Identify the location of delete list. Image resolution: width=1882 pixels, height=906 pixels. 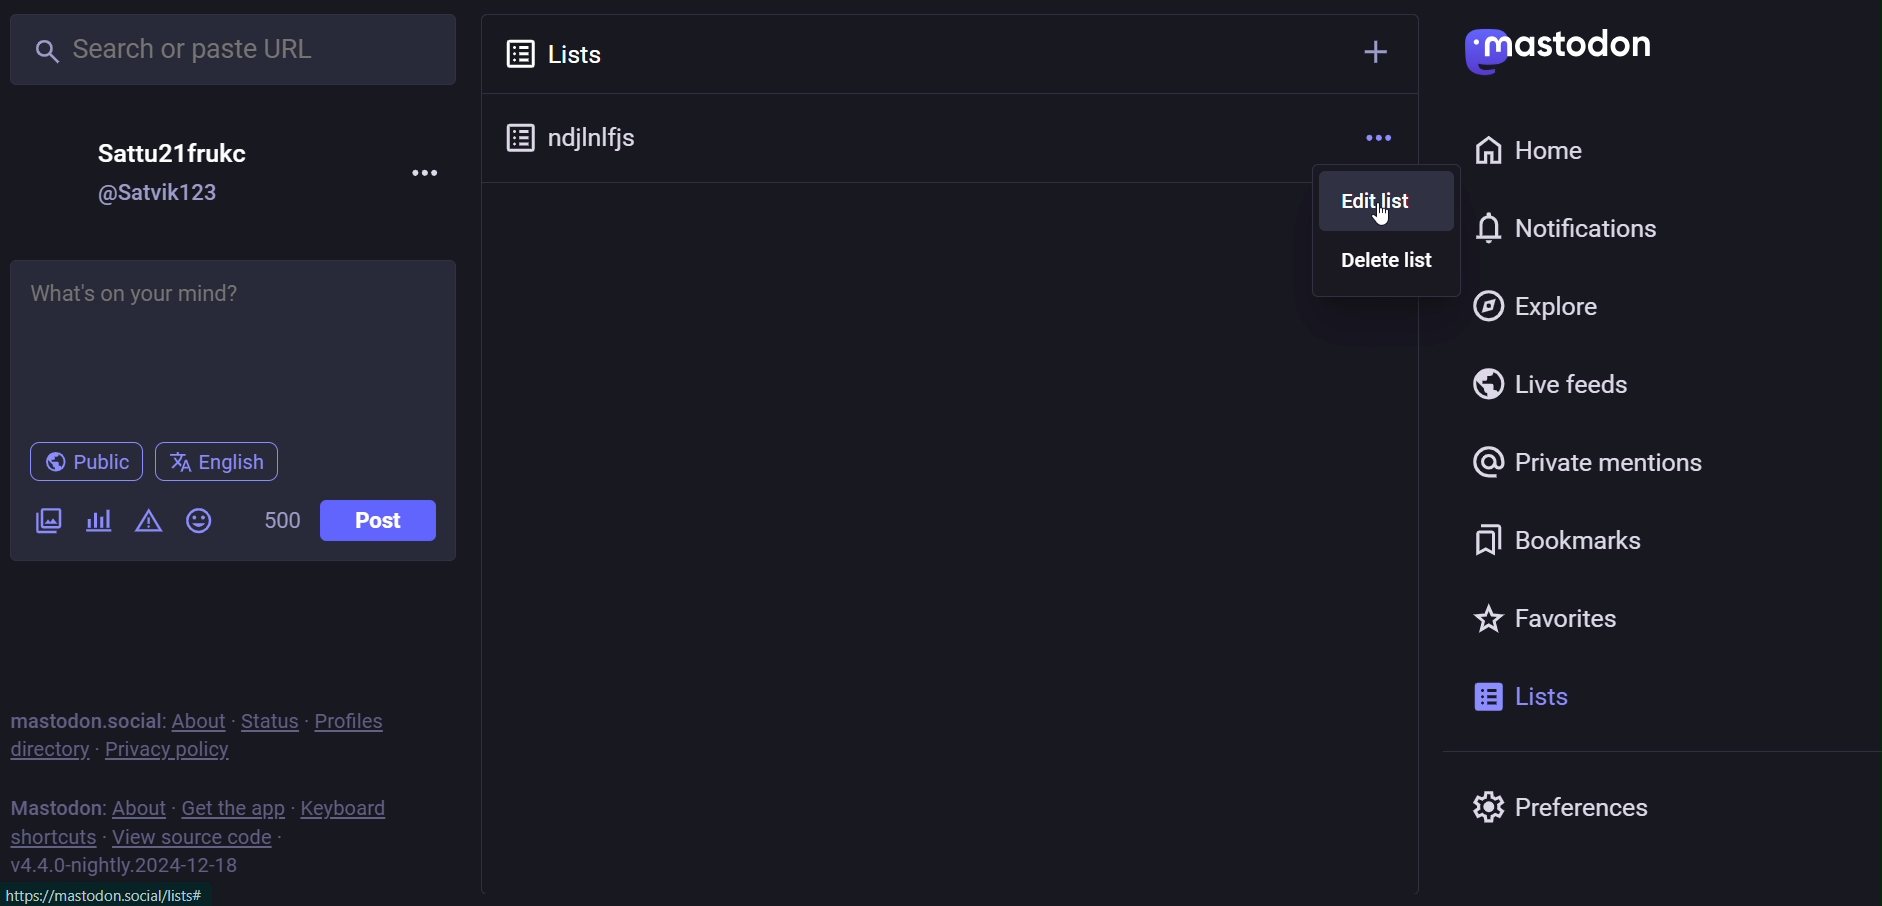
(1390, 263).